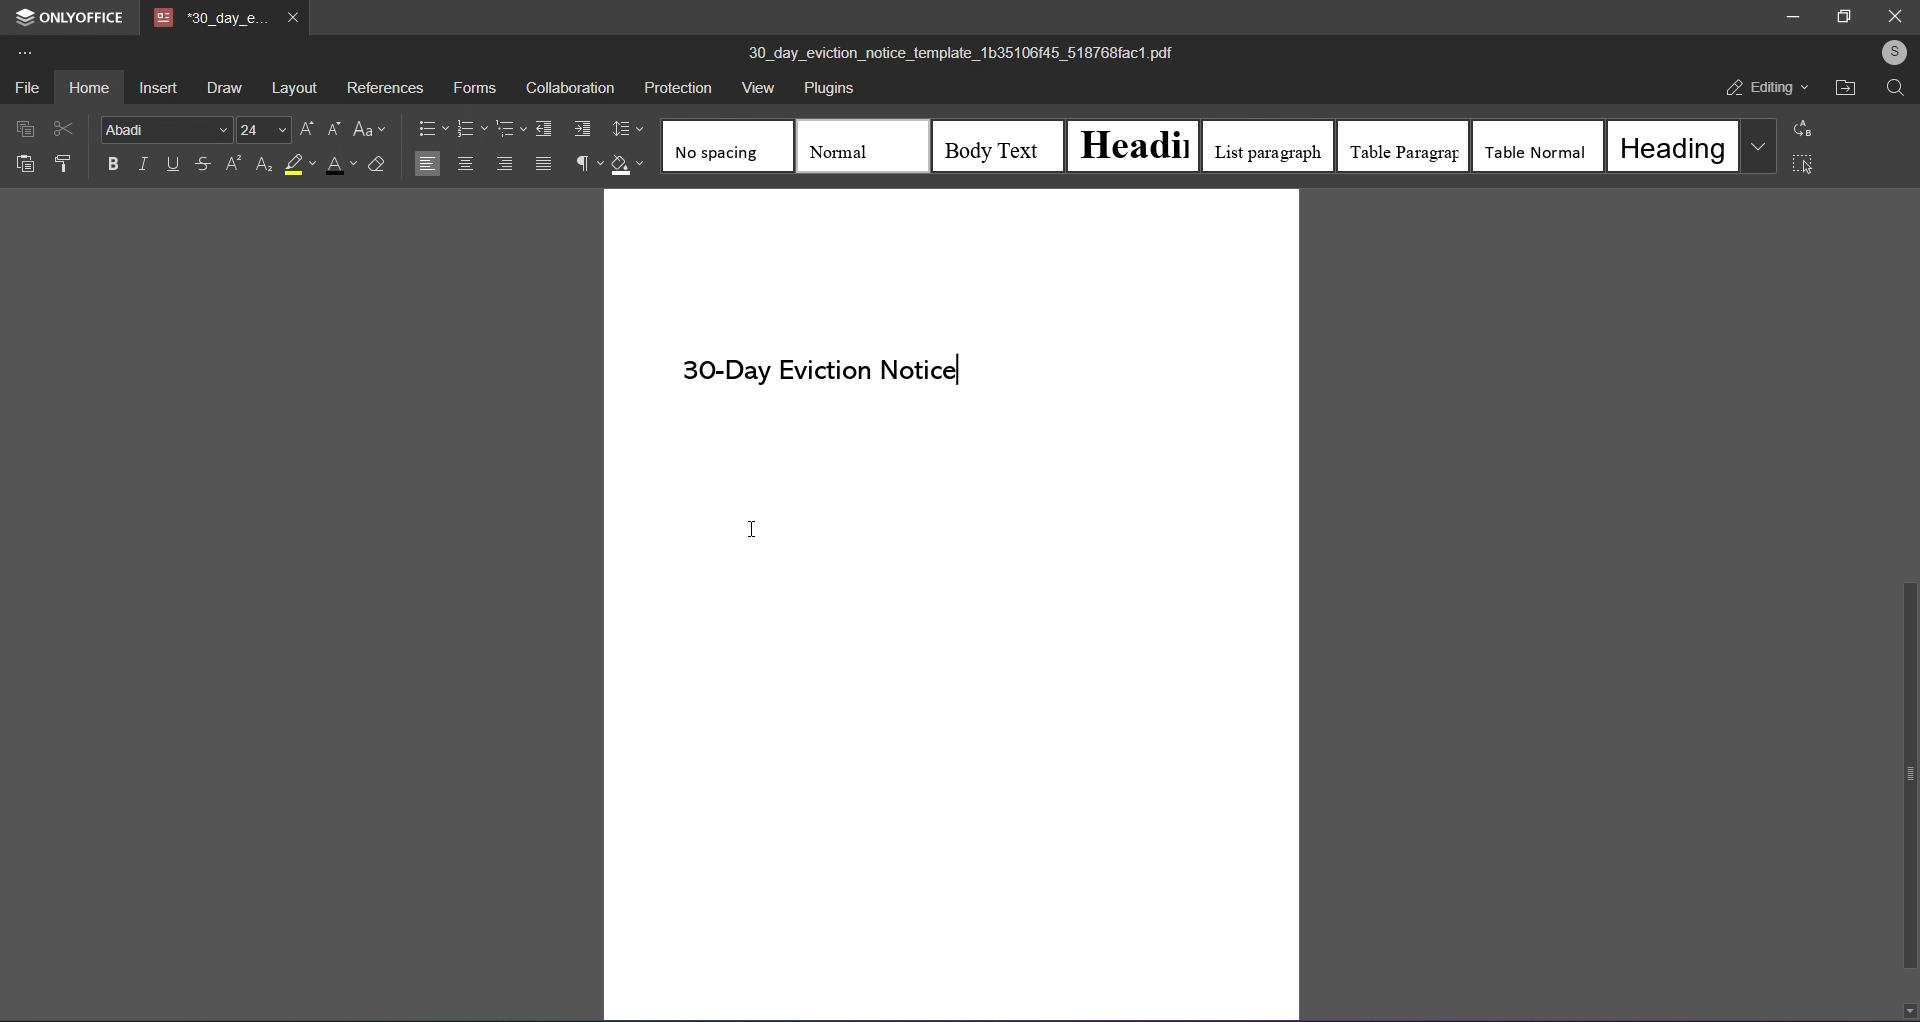  What do you see at coordinates (172, 162) in the screenshot?
I see `underline` at bounding box center [172, 162].